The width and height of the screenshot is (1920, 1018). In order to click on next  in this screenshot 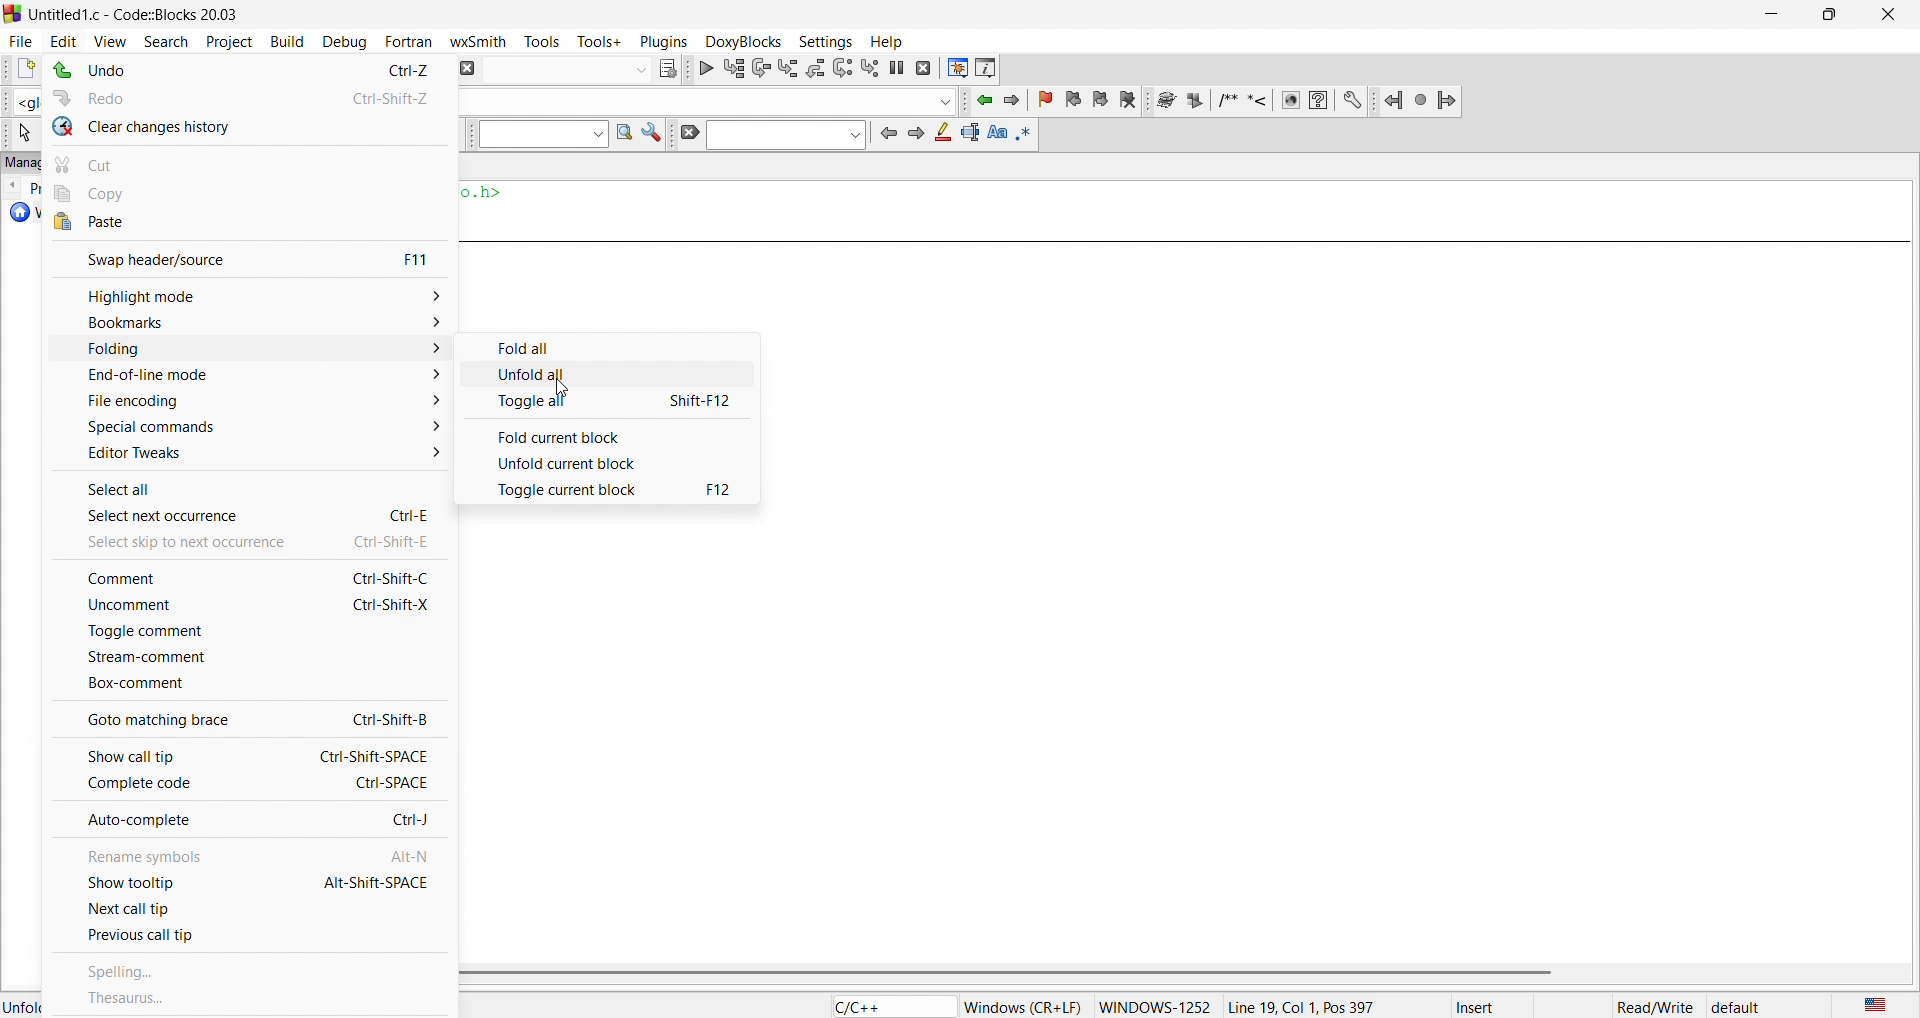, I will do `click(914, 132)`.